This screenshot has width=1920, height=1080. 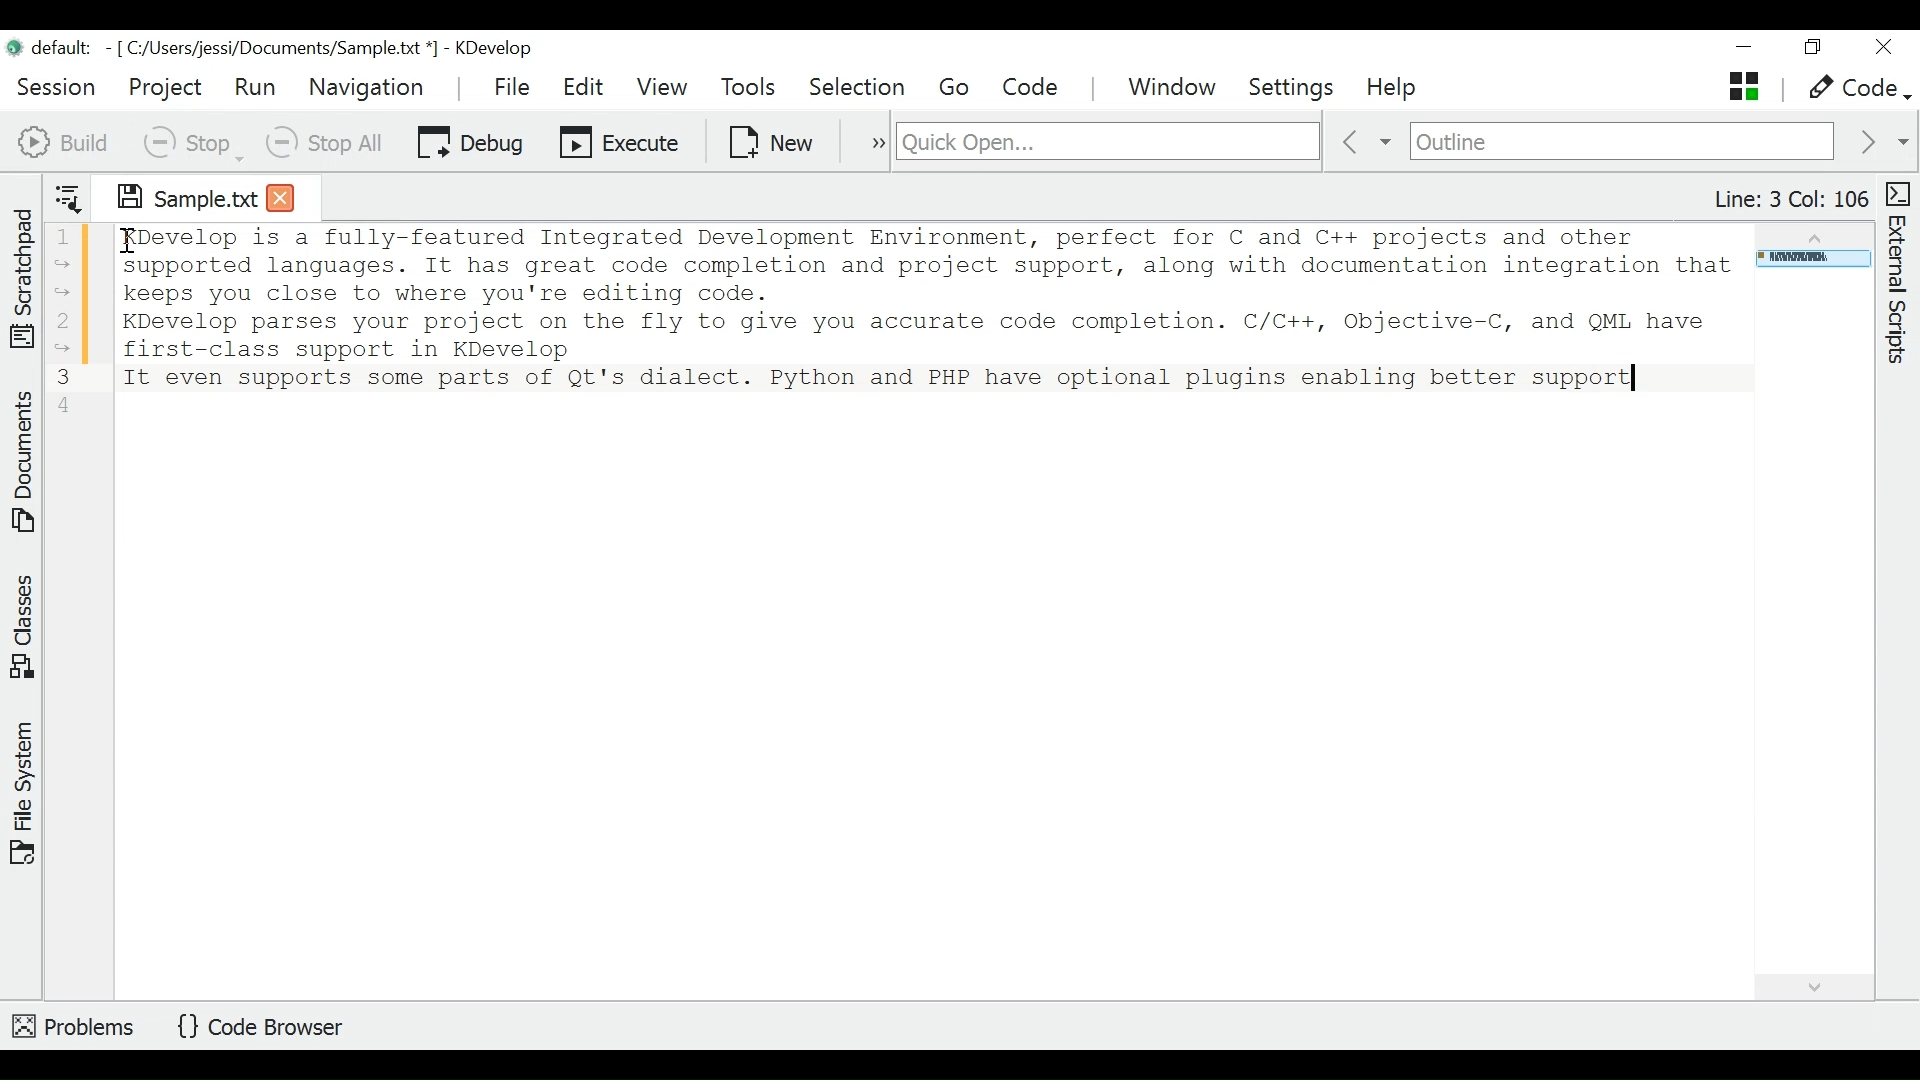 I want to click on Scroll up, so click(x=1811, y=234).